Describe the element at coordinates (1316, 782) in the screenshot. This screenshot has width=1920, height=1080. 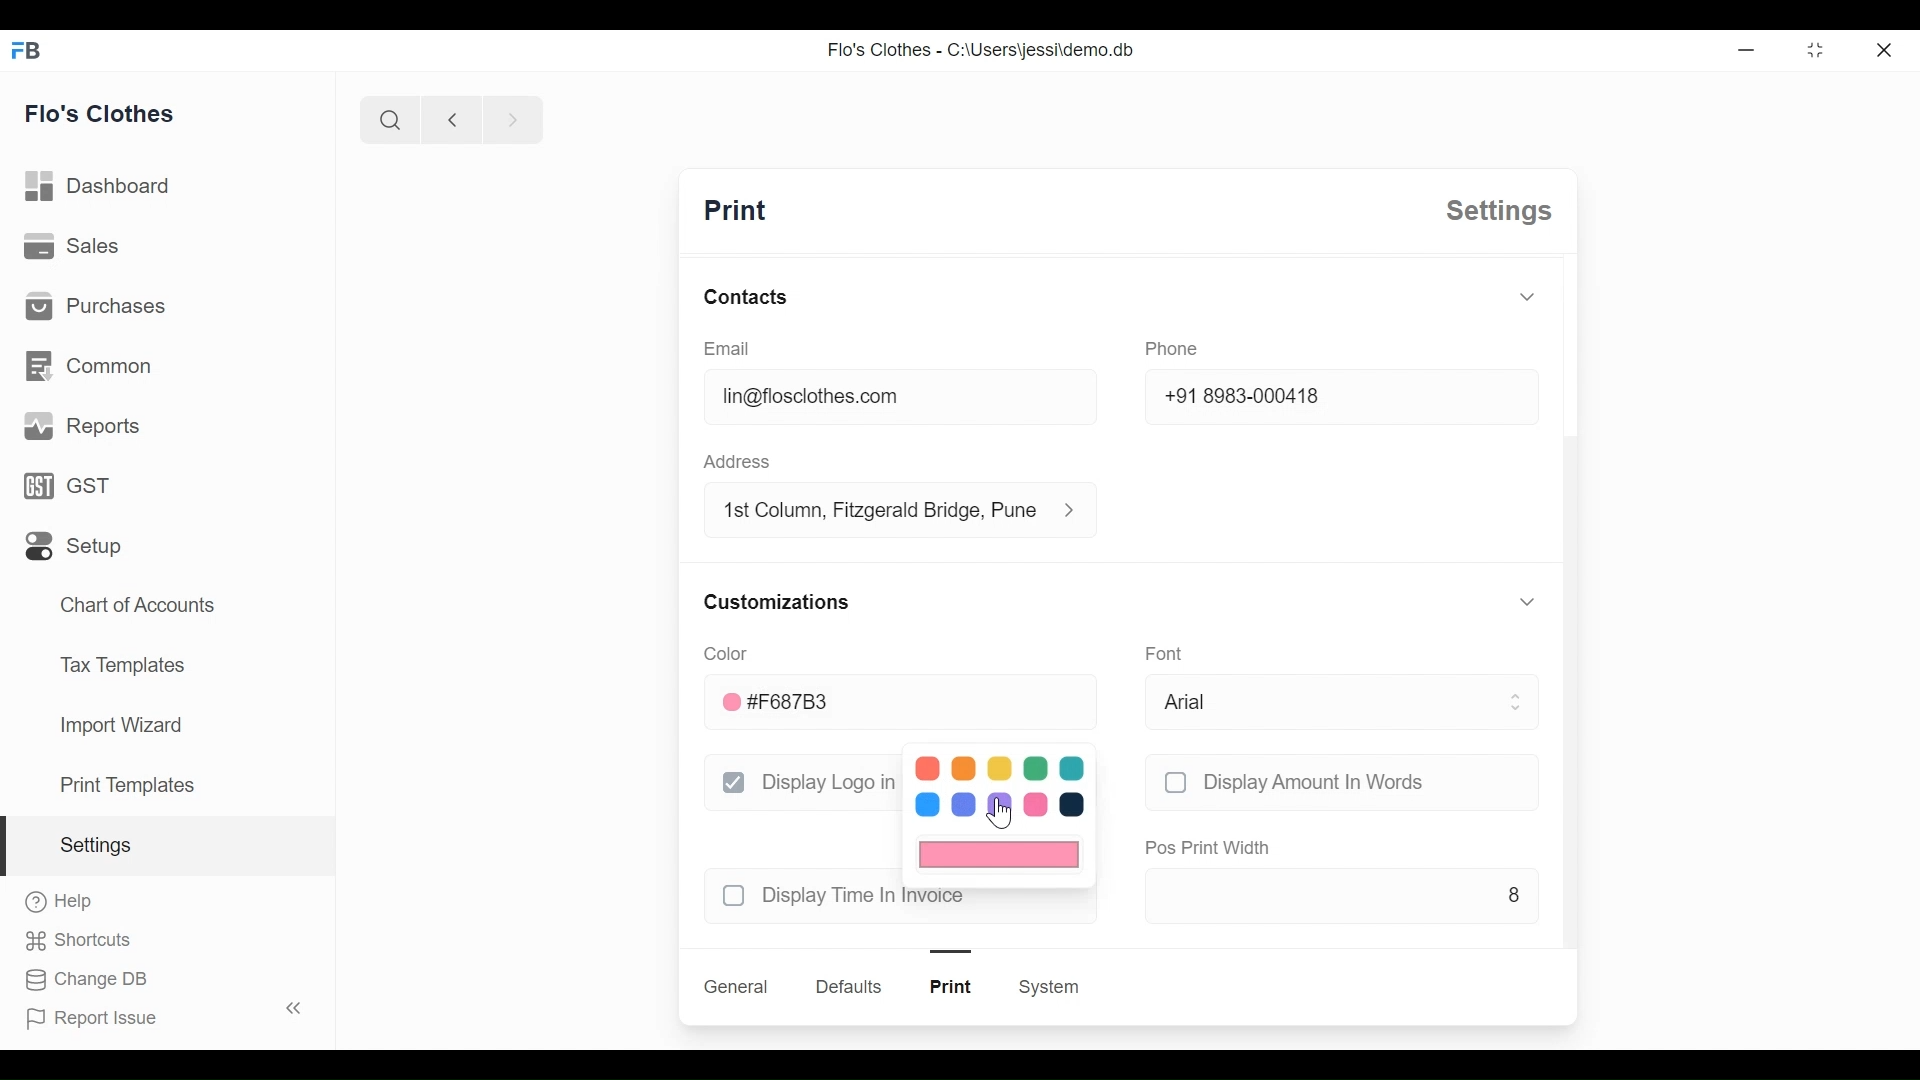
I see `display amount in words` at that location.